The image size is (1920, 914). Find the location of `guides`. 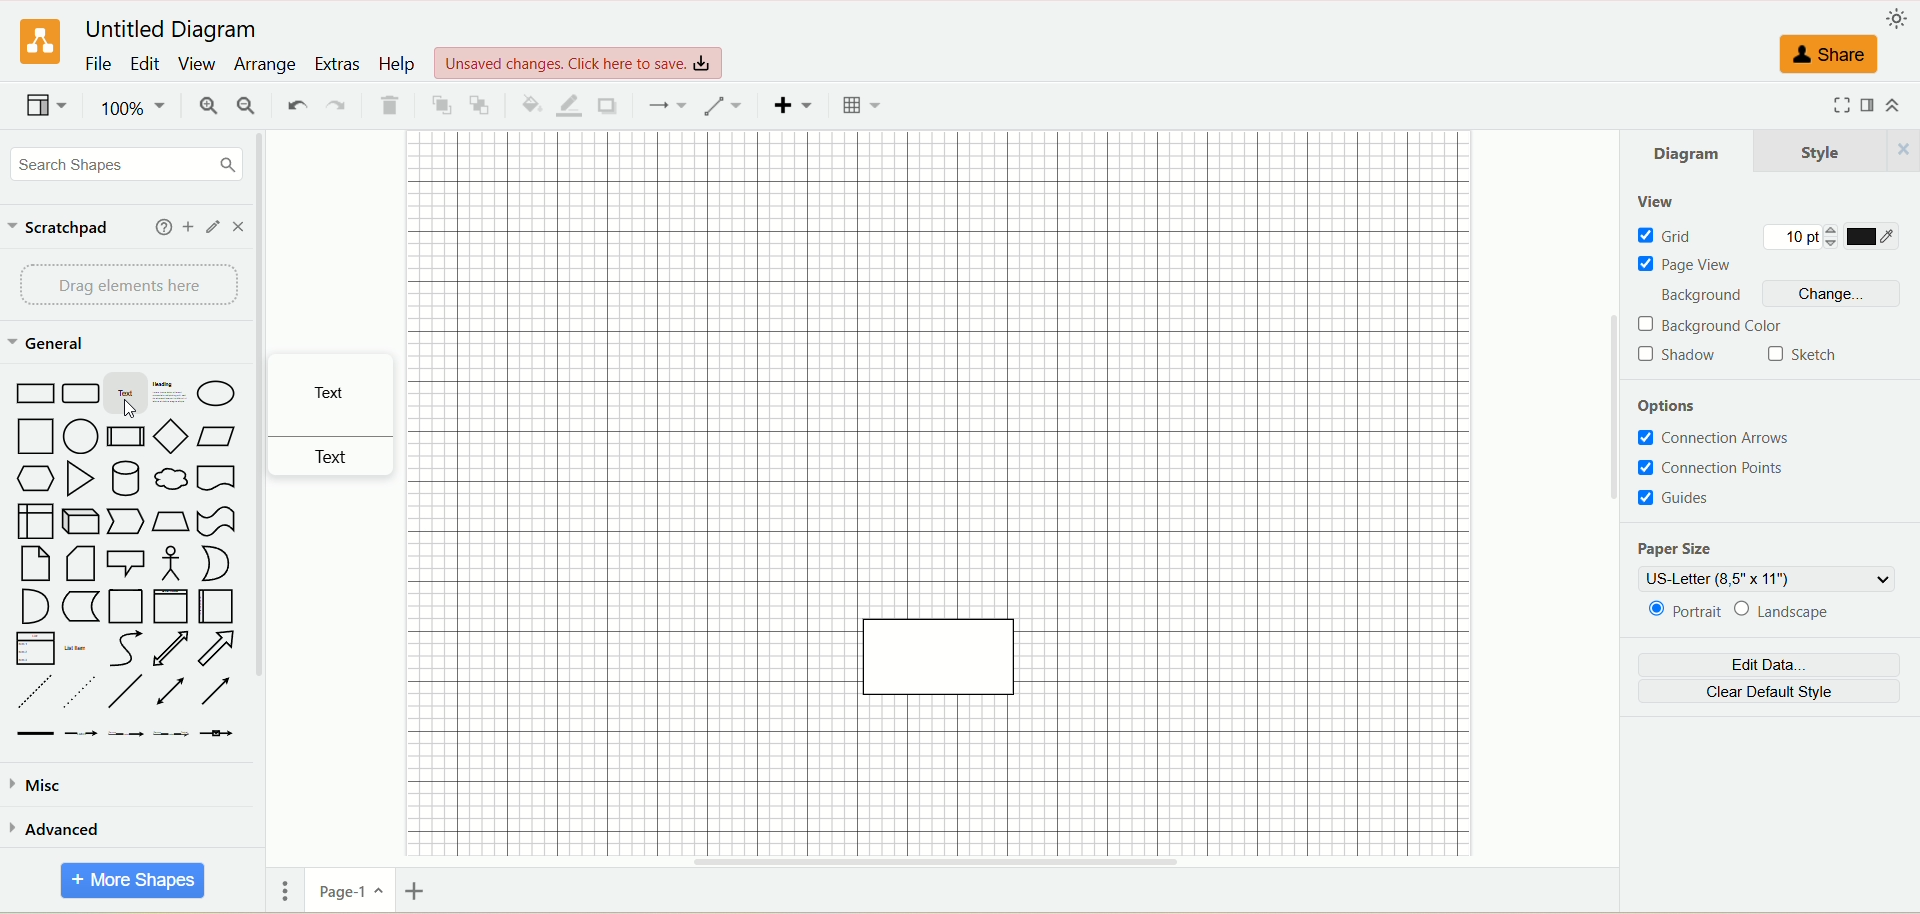

guides is located at coordinates (1672, 500).